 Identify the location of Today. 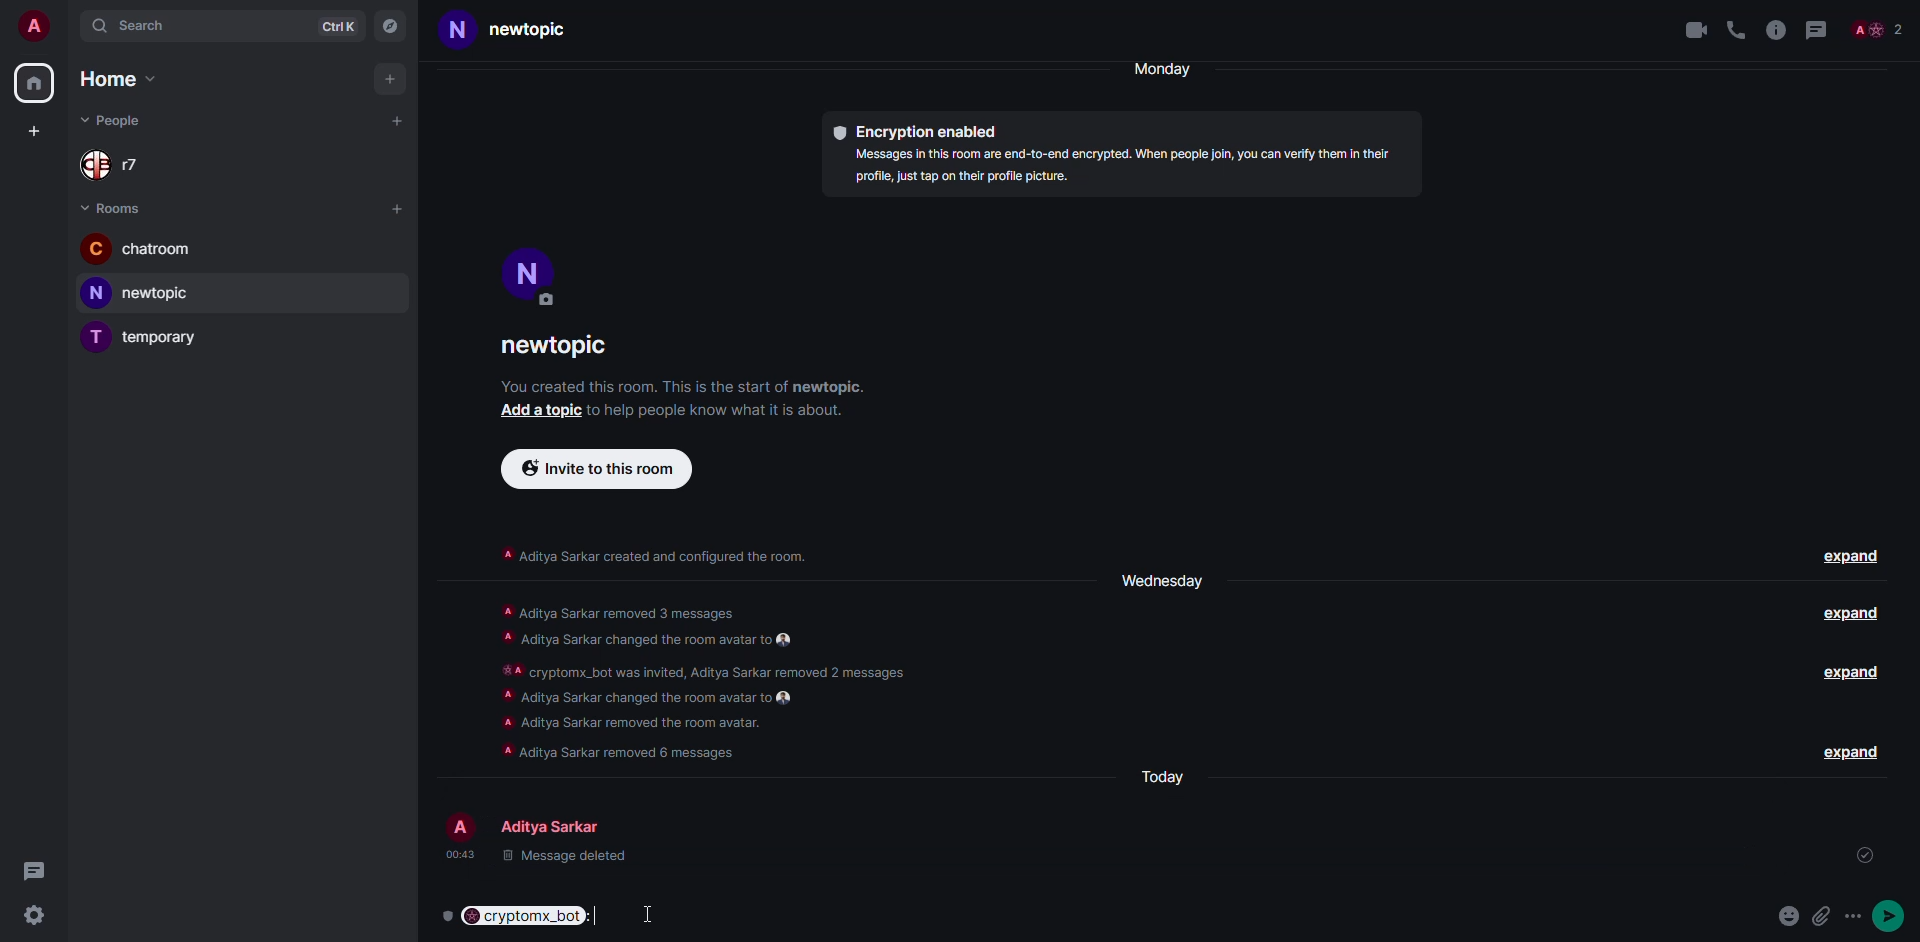
(1167, 777).